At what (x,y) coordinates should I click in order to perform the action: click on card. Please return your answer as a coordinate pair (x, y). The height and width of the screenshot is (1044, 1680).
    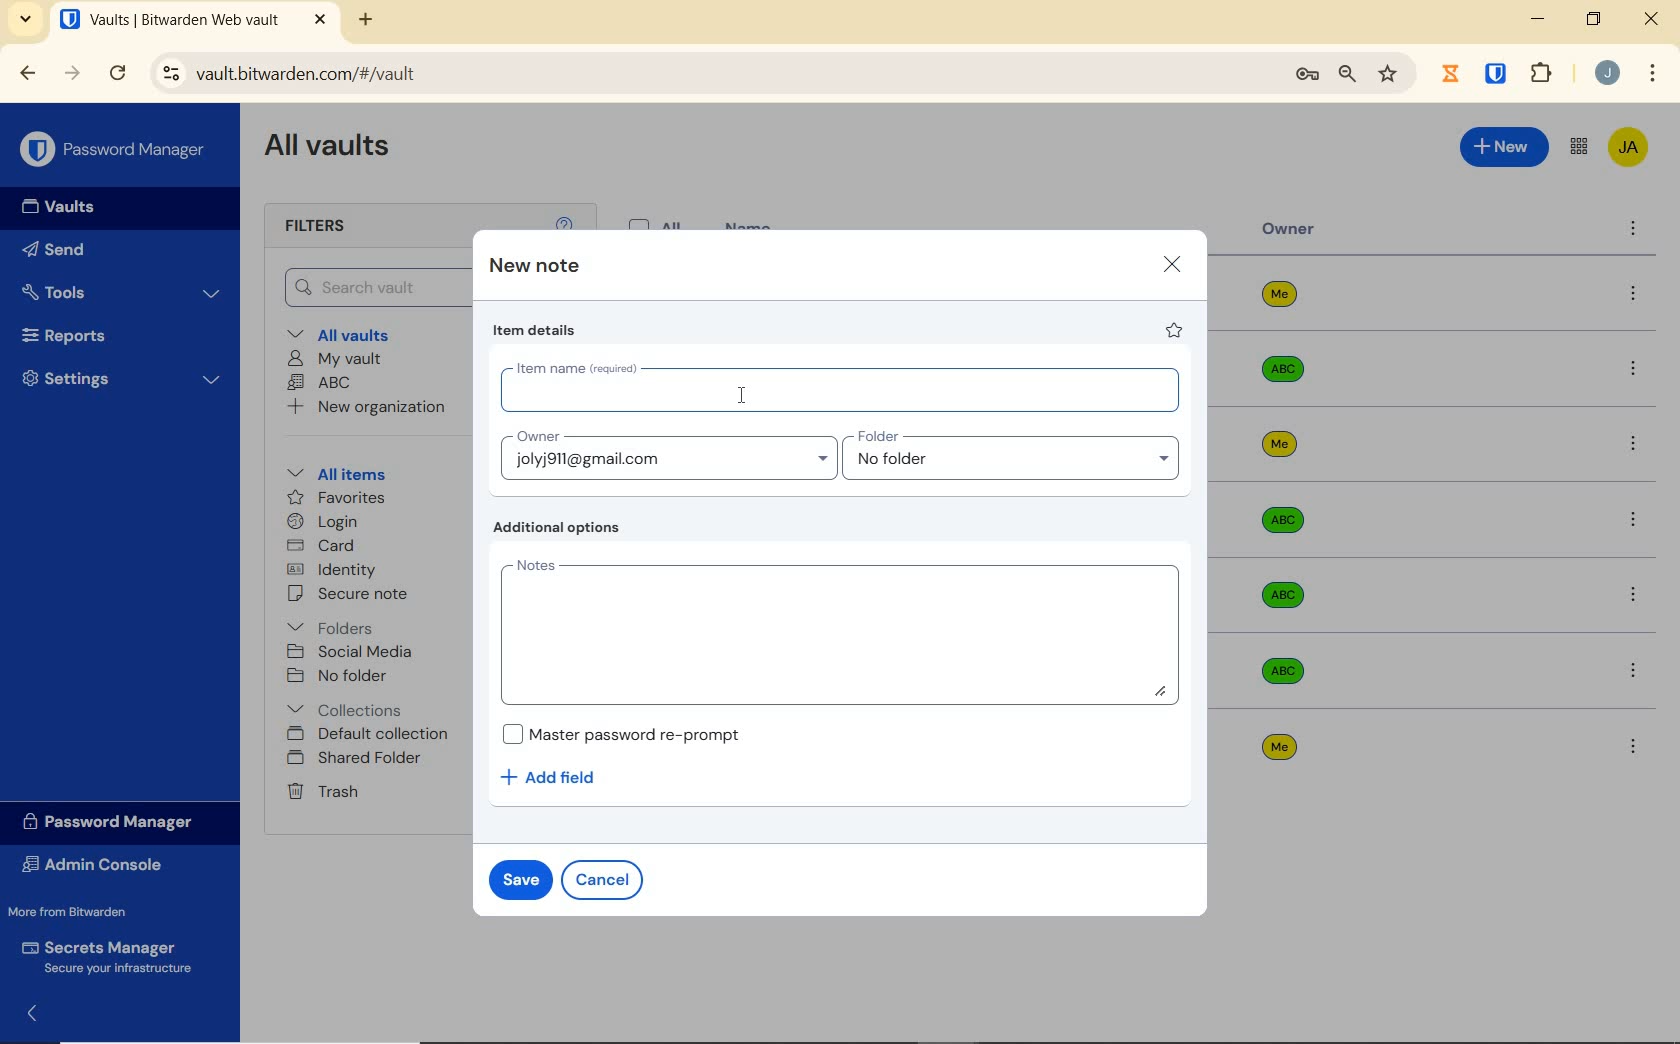
    Looking at the image, I should click on (324, 546).